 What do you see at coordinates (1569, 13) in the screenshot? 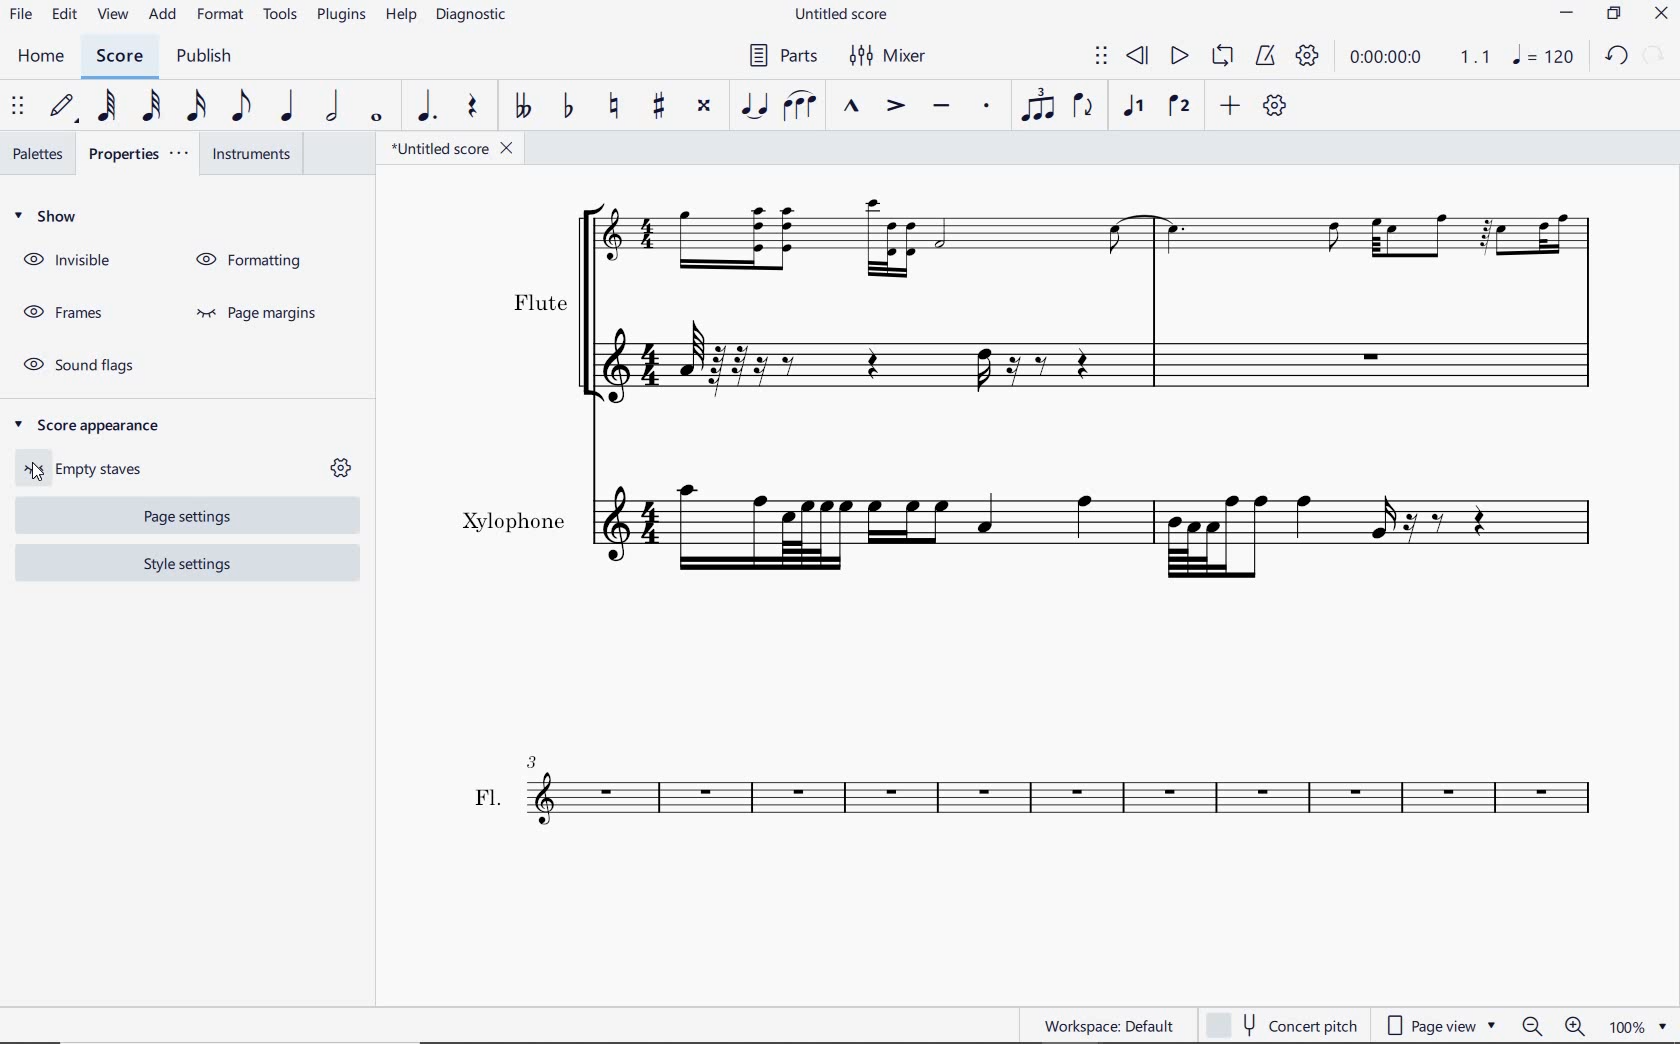
I see `MINIMIZE` at bounding box center [1569, 13].